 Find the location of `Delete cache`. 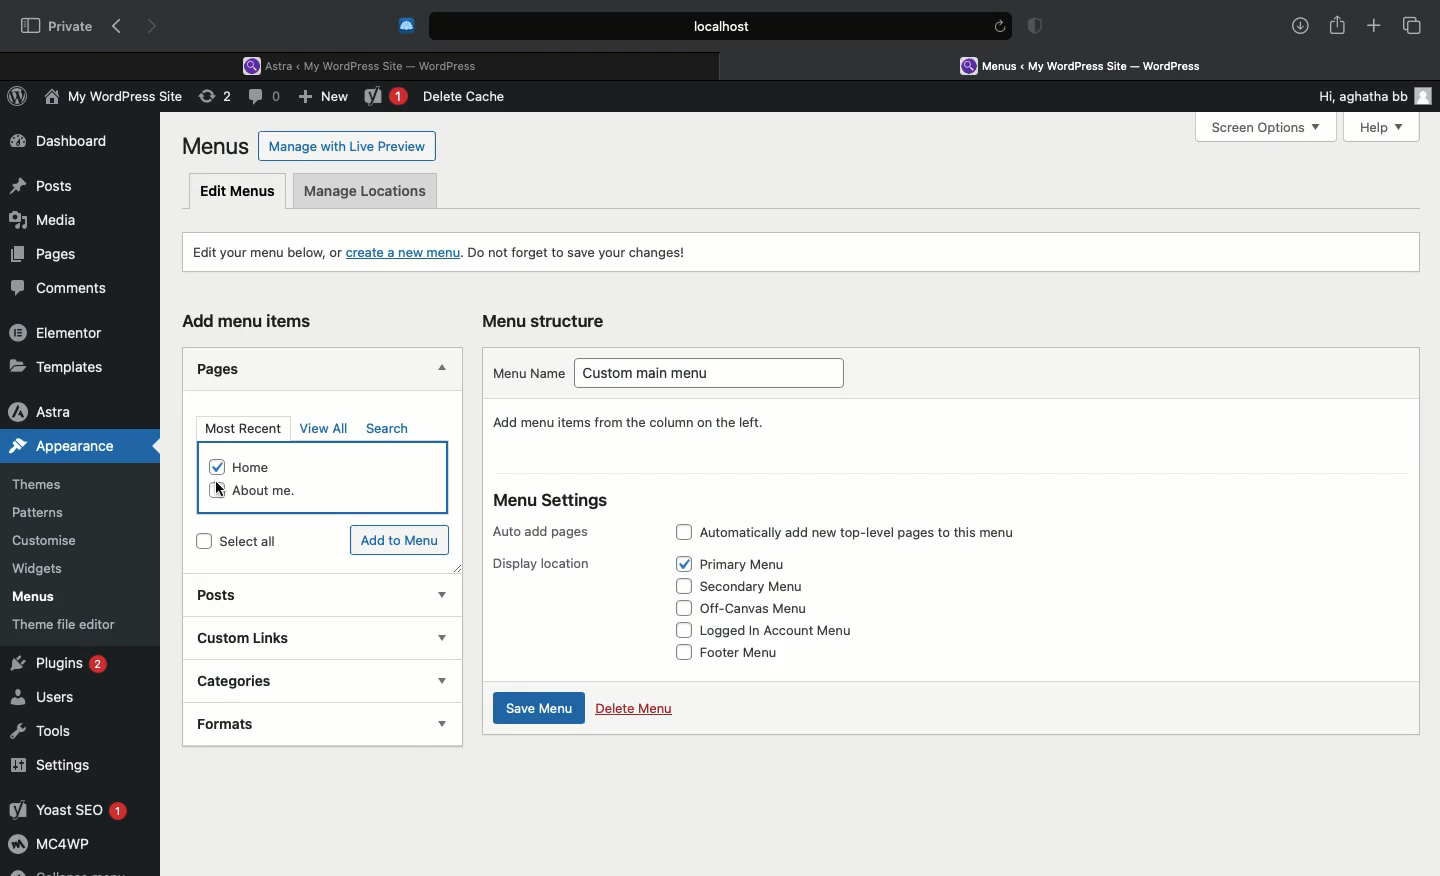

Delete cache is located at coordinates (468, 97).